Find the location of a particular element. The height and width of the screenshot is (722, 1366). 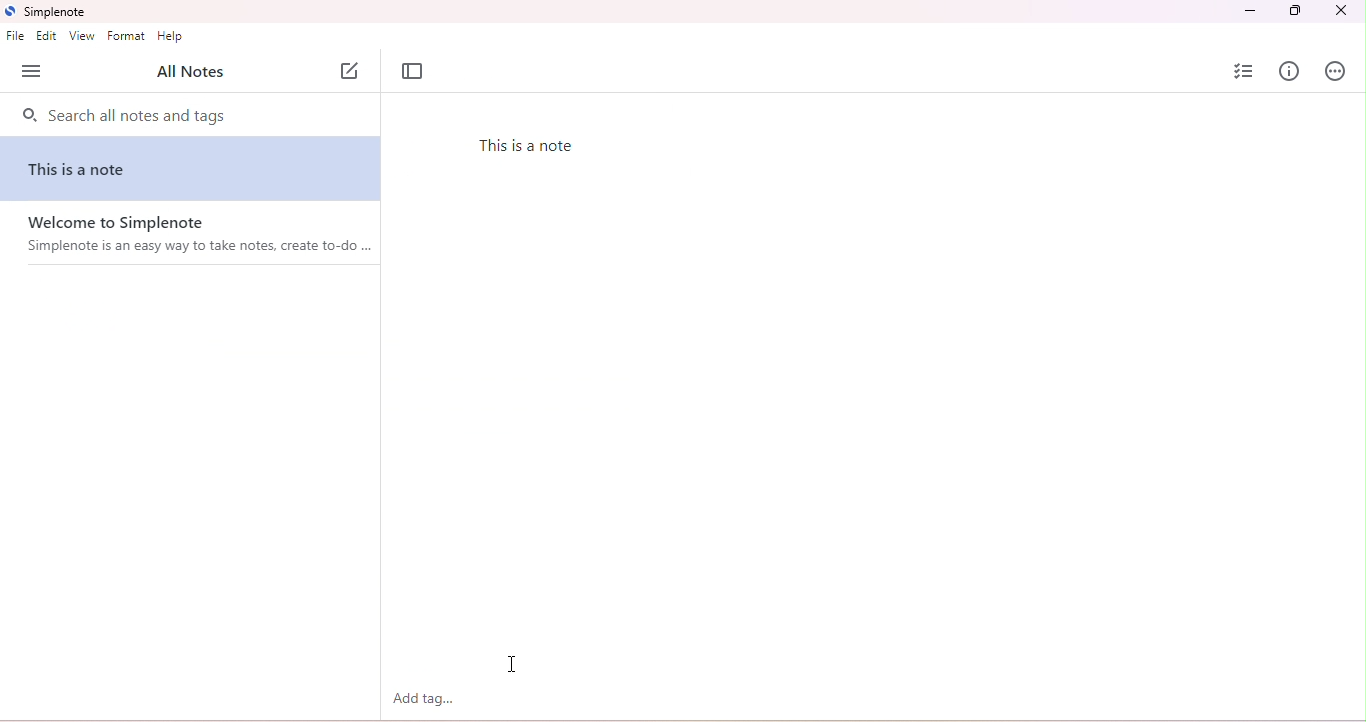

This is a note is located at coordinates (83, 170).